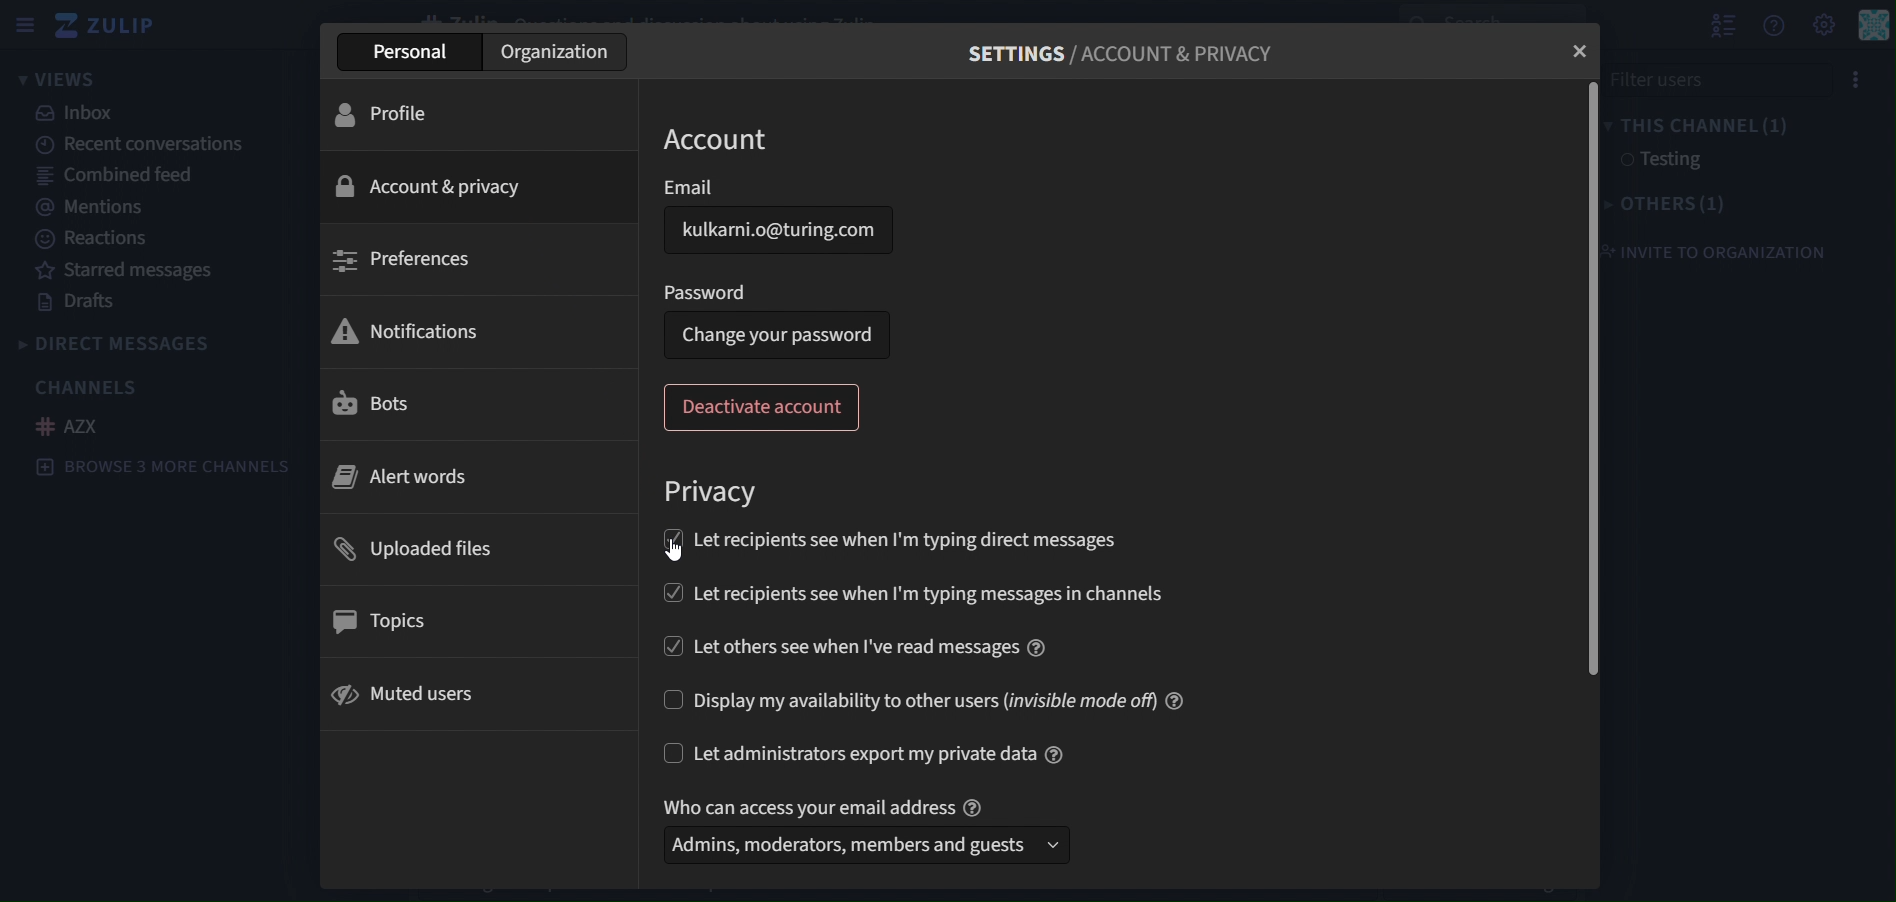  What do you see at coordinates (1587, 385) in the screenshot?
I see `horizontal scroll bar` at bounding box center [1587, 385].